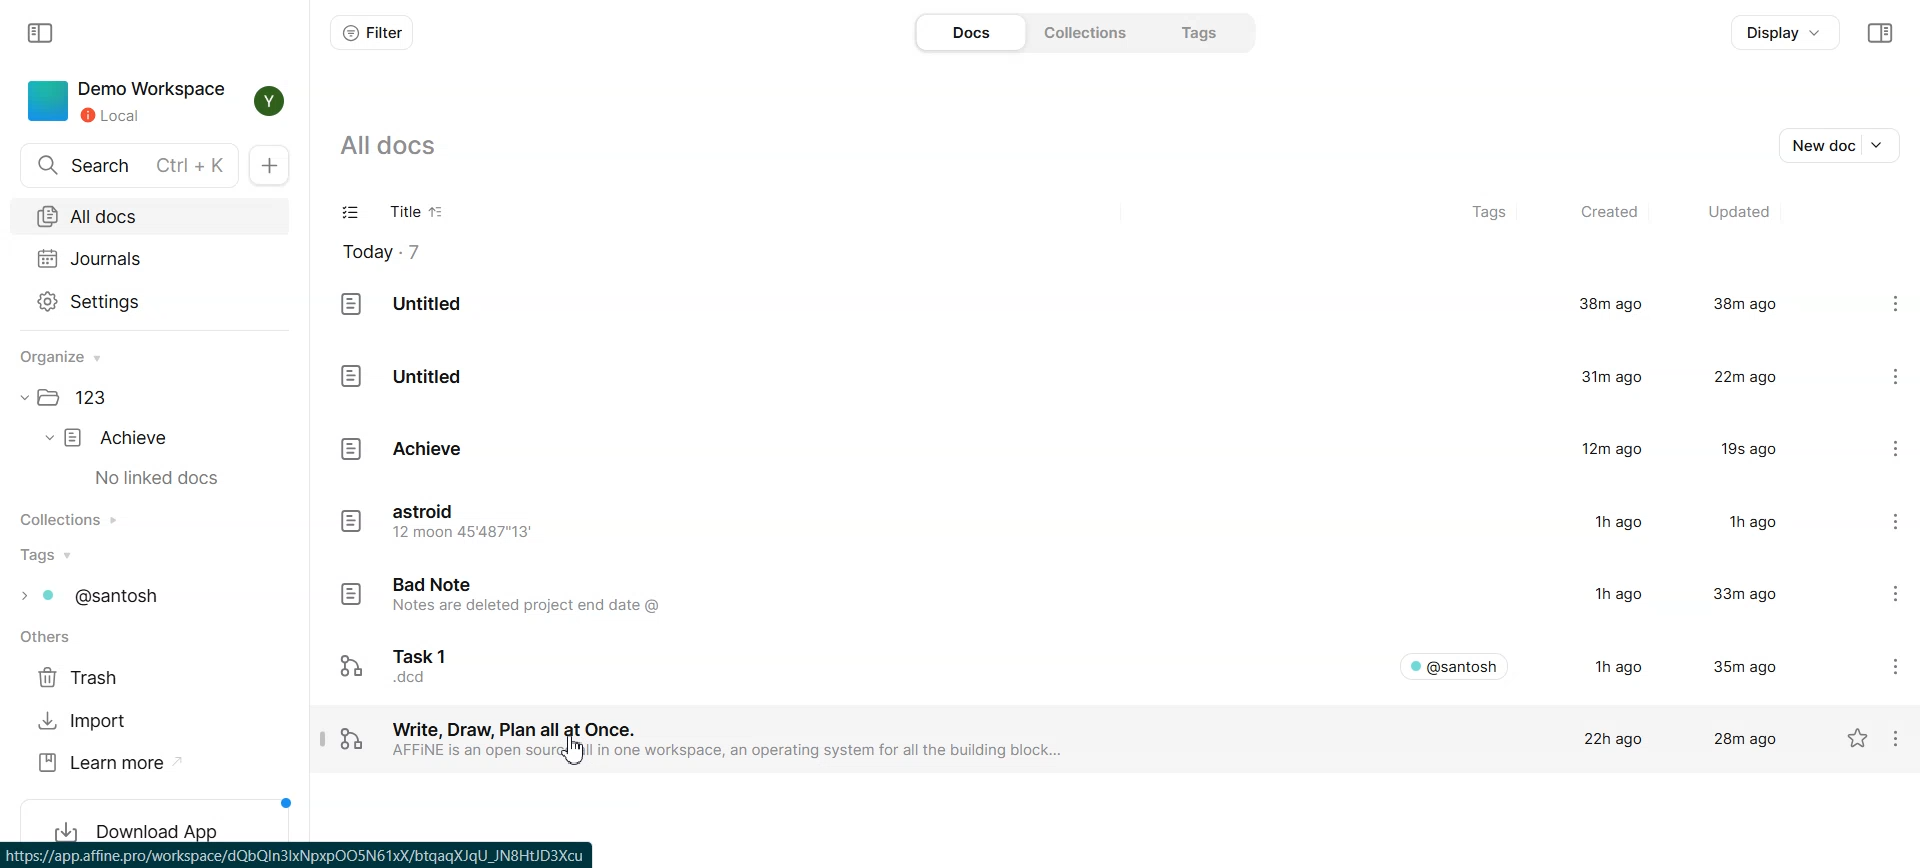 The width and height of the screenshot is (1920, 868). What do you see at coordinates (1879, 33) in the screenshot?
I see `Collapse sidebar` at bounding box center [1879, 33].